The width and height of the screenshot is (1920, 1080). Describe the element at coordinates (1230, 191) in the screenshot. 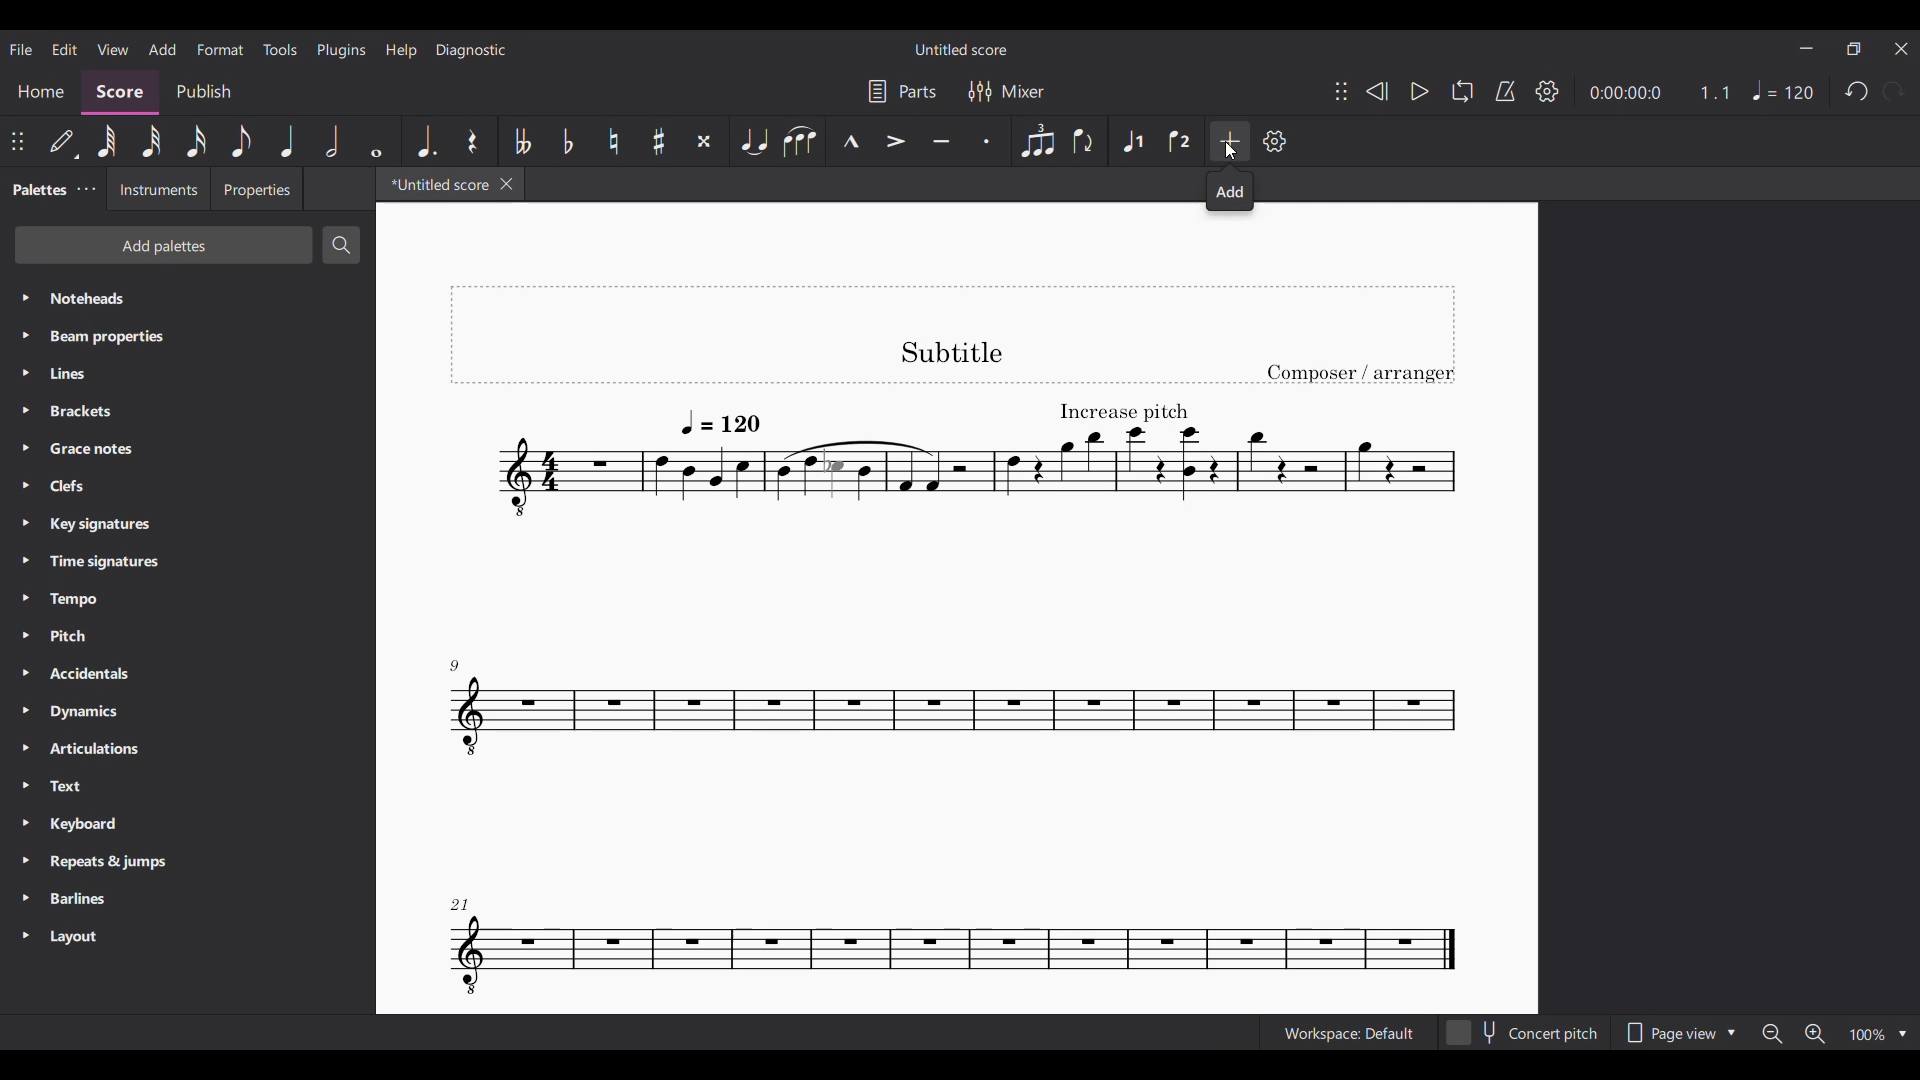

I see `Add` at that location.